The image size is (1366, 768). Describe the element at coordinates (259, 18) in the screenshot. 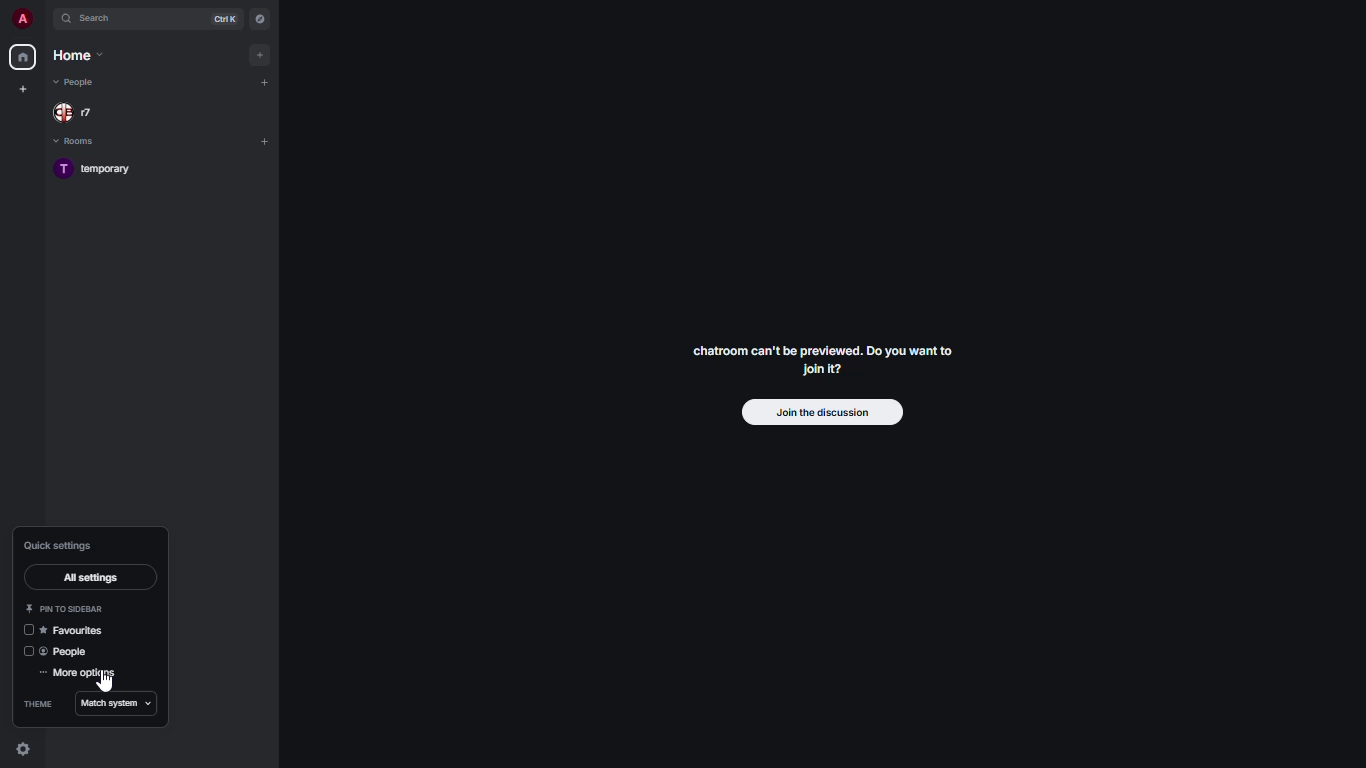

I see `navigator` at that location.